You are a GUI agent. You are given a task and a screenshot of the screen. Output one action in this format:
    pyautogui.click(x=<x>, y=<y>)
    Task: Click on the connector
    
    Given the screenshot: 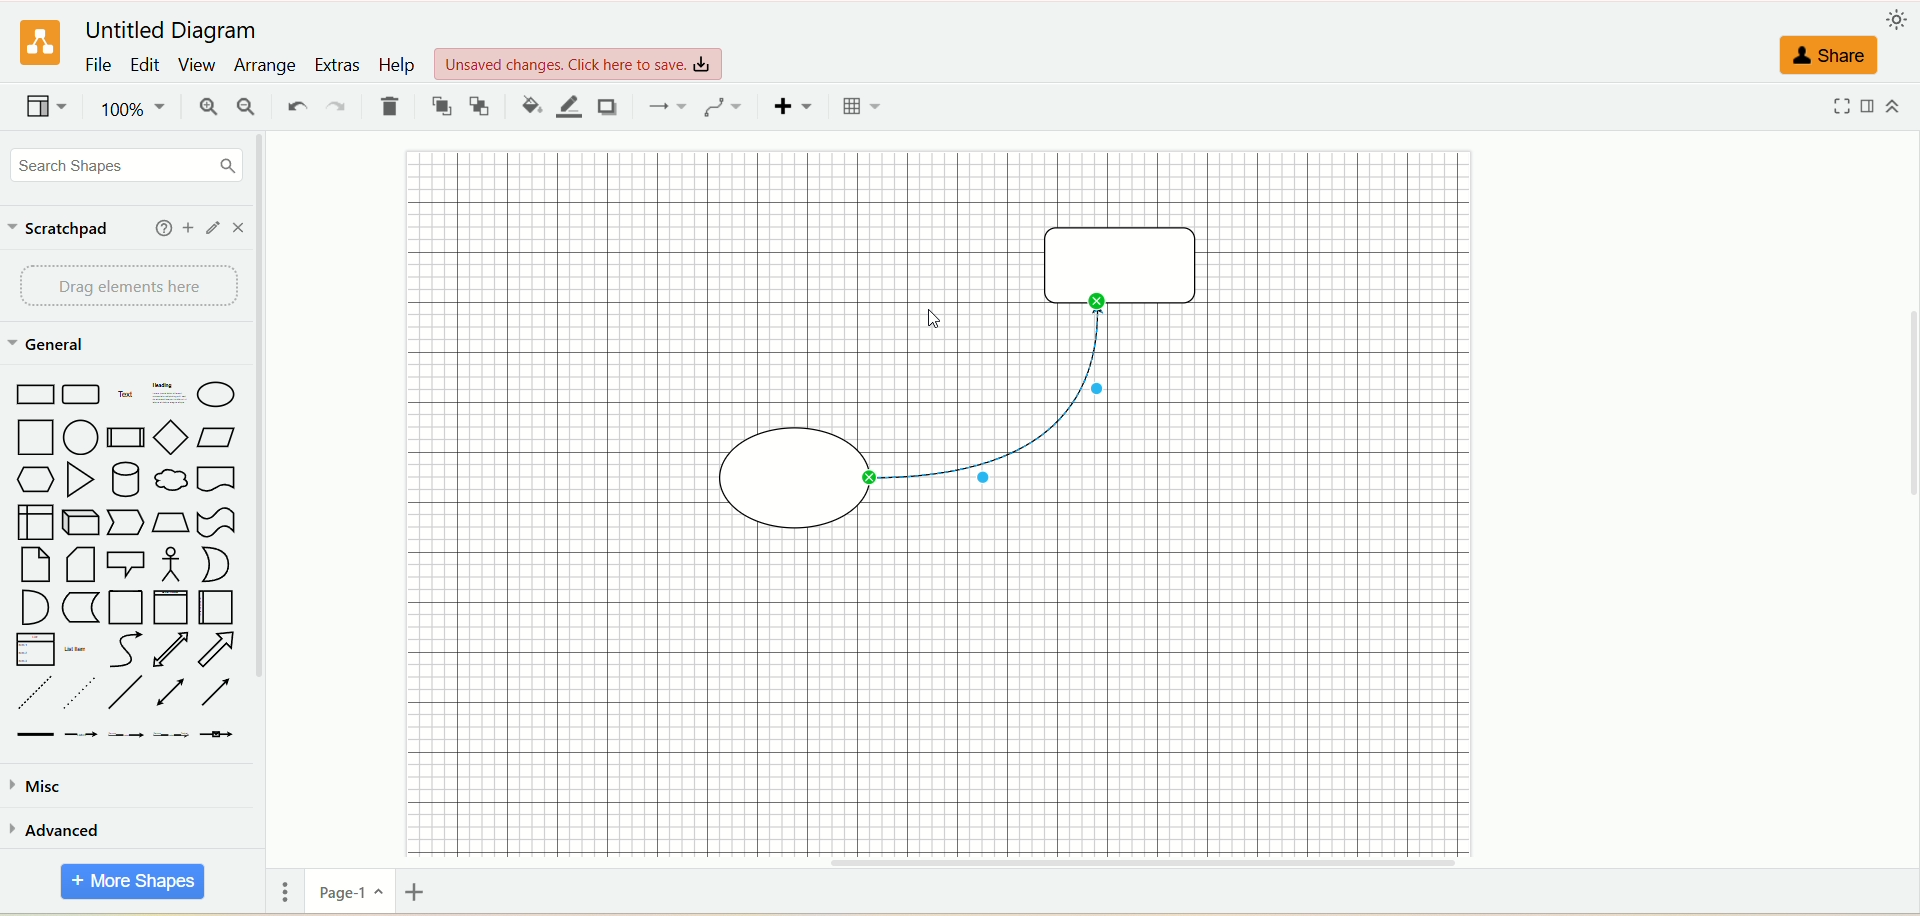 What is the action you would take?
    pyautogui.click(x=994, y=394)
    